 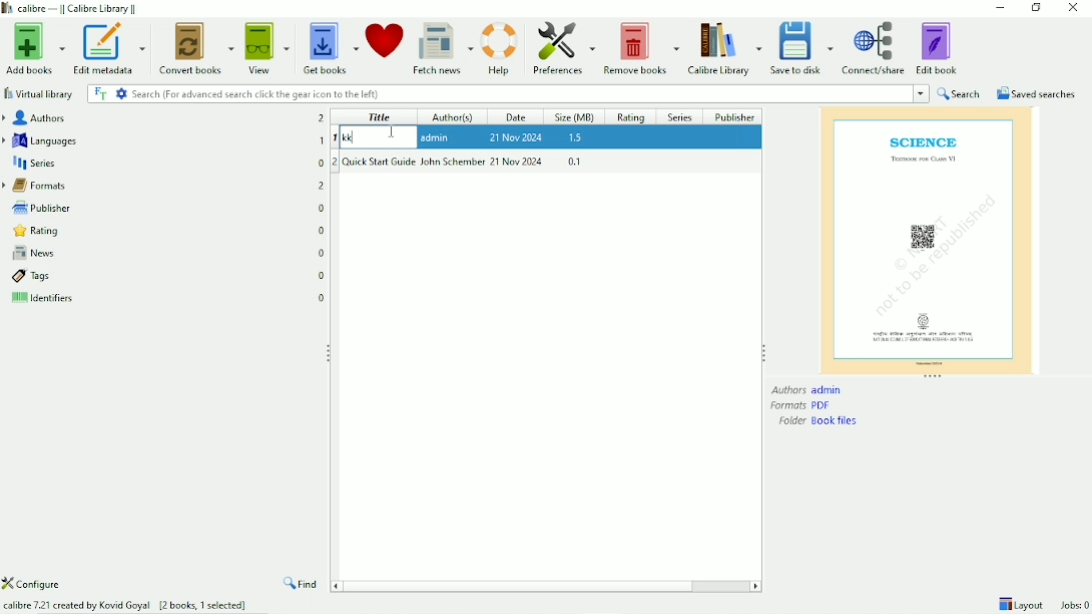 I want to click on Cursor, so click(x=391, y=131).